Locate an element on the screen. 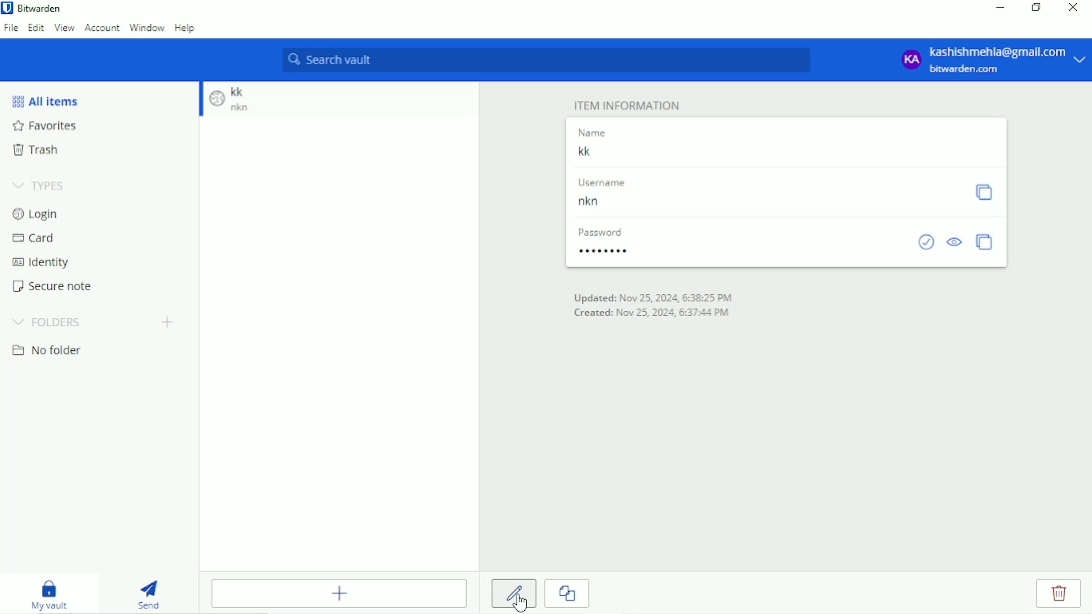 The height and width of the screenshot is (614, 1092). No folder is located at coordinates (50, 349).